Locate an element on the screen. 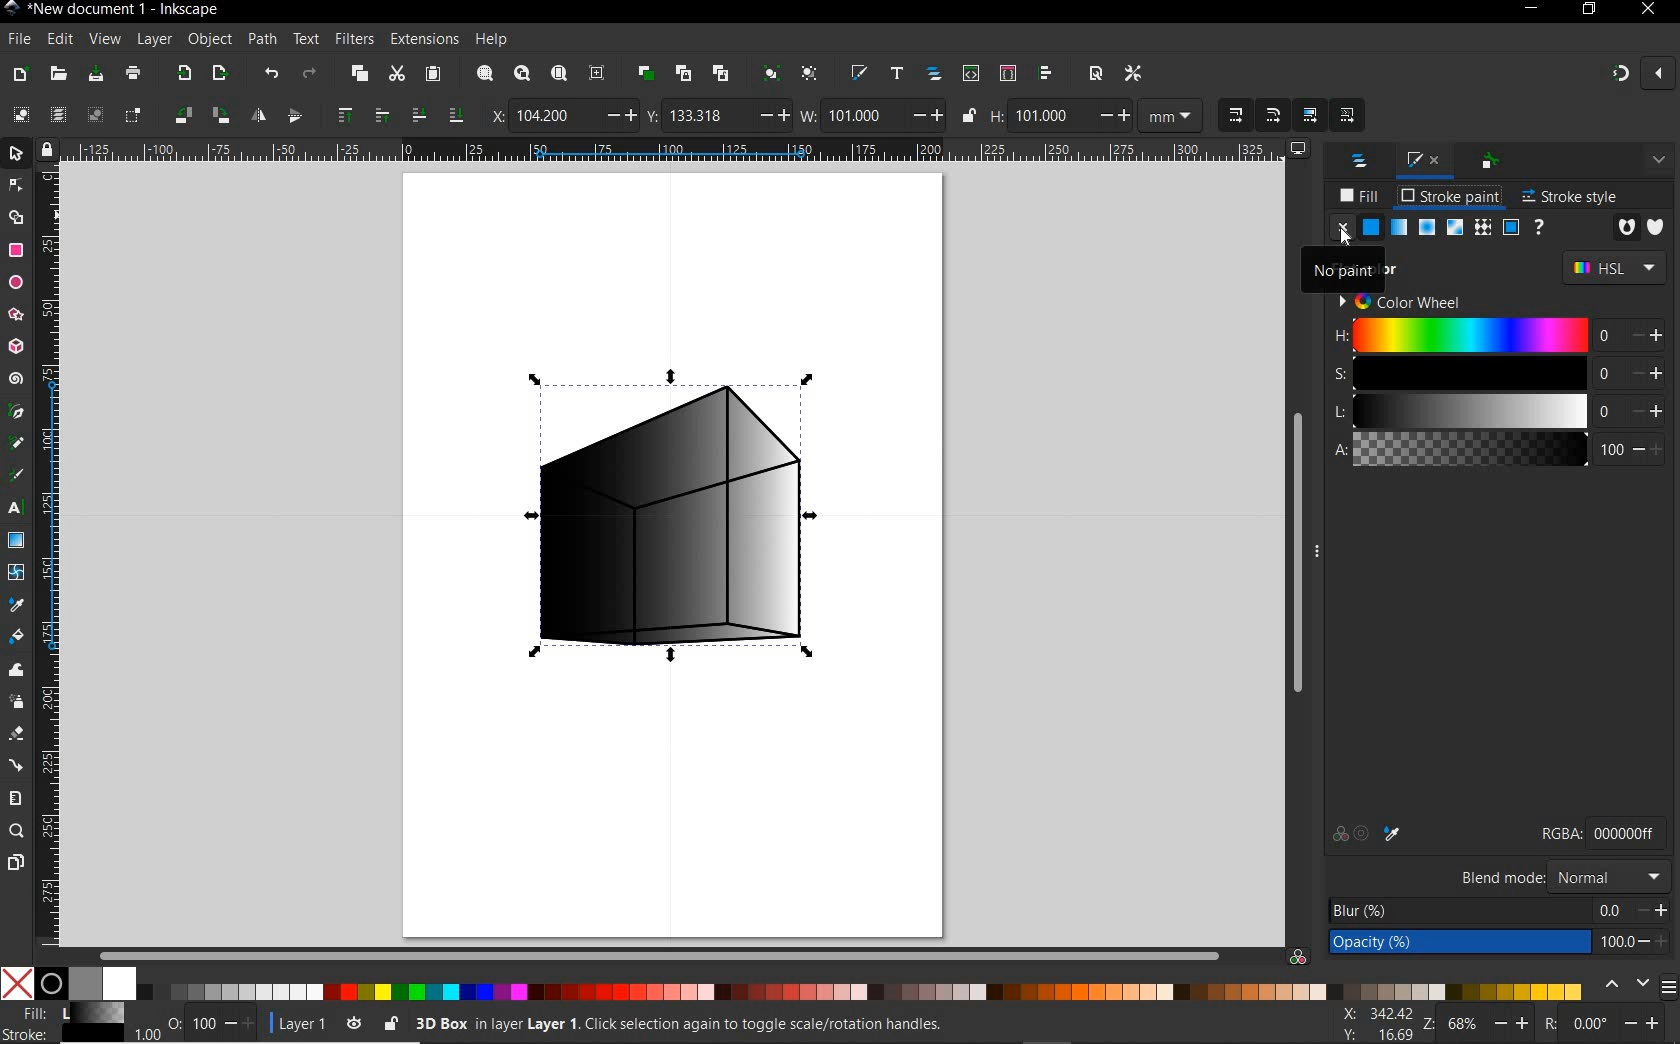 The image size is (1680, 1044). s is located at coordinates (1471, 372).